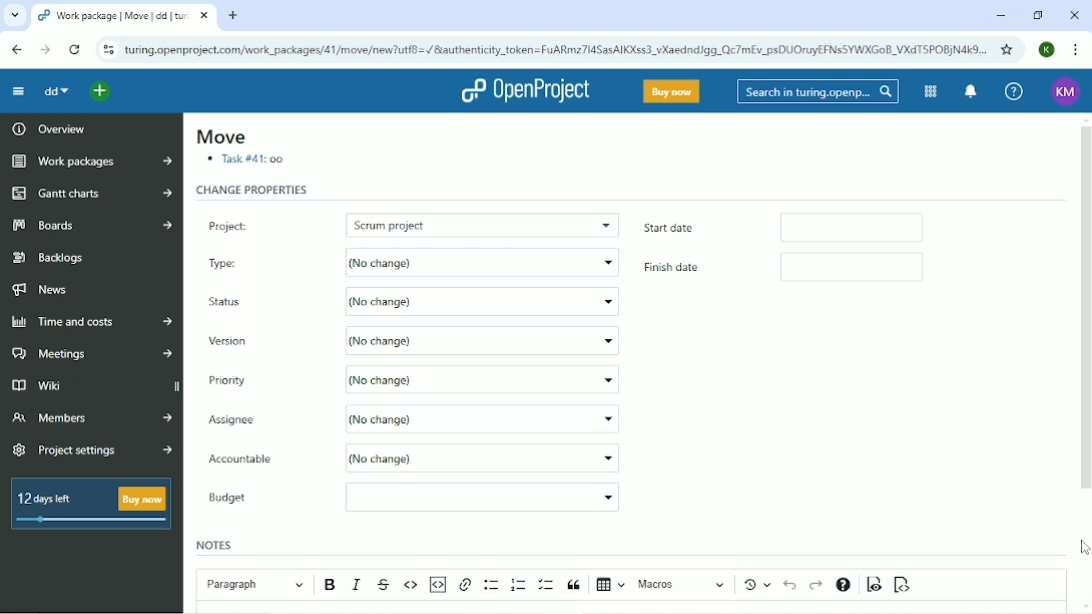 This screenshot has width=1092, height=614. Describe the element at coordinates (45, 50) in the screenshot. I see `Forward` at that location.